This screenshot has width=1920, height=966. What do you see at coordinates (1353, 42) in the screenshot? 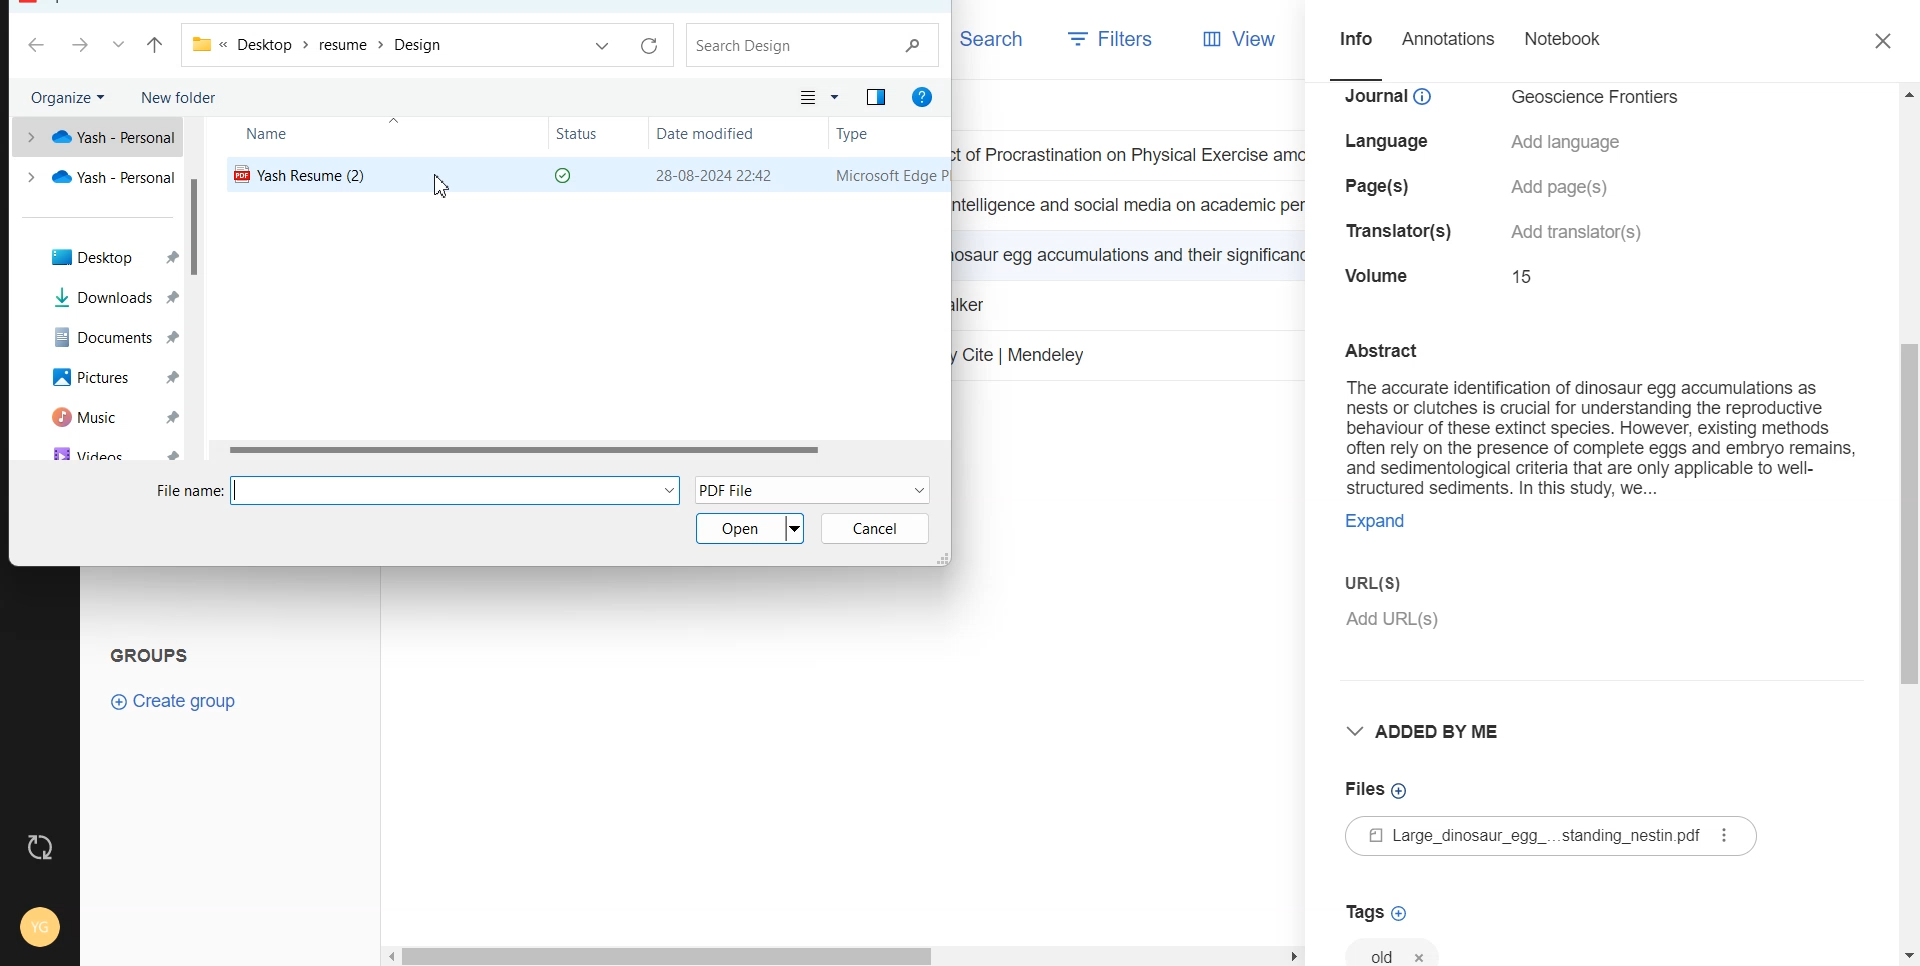
I see `Info` at bounding box center [1353, 42].